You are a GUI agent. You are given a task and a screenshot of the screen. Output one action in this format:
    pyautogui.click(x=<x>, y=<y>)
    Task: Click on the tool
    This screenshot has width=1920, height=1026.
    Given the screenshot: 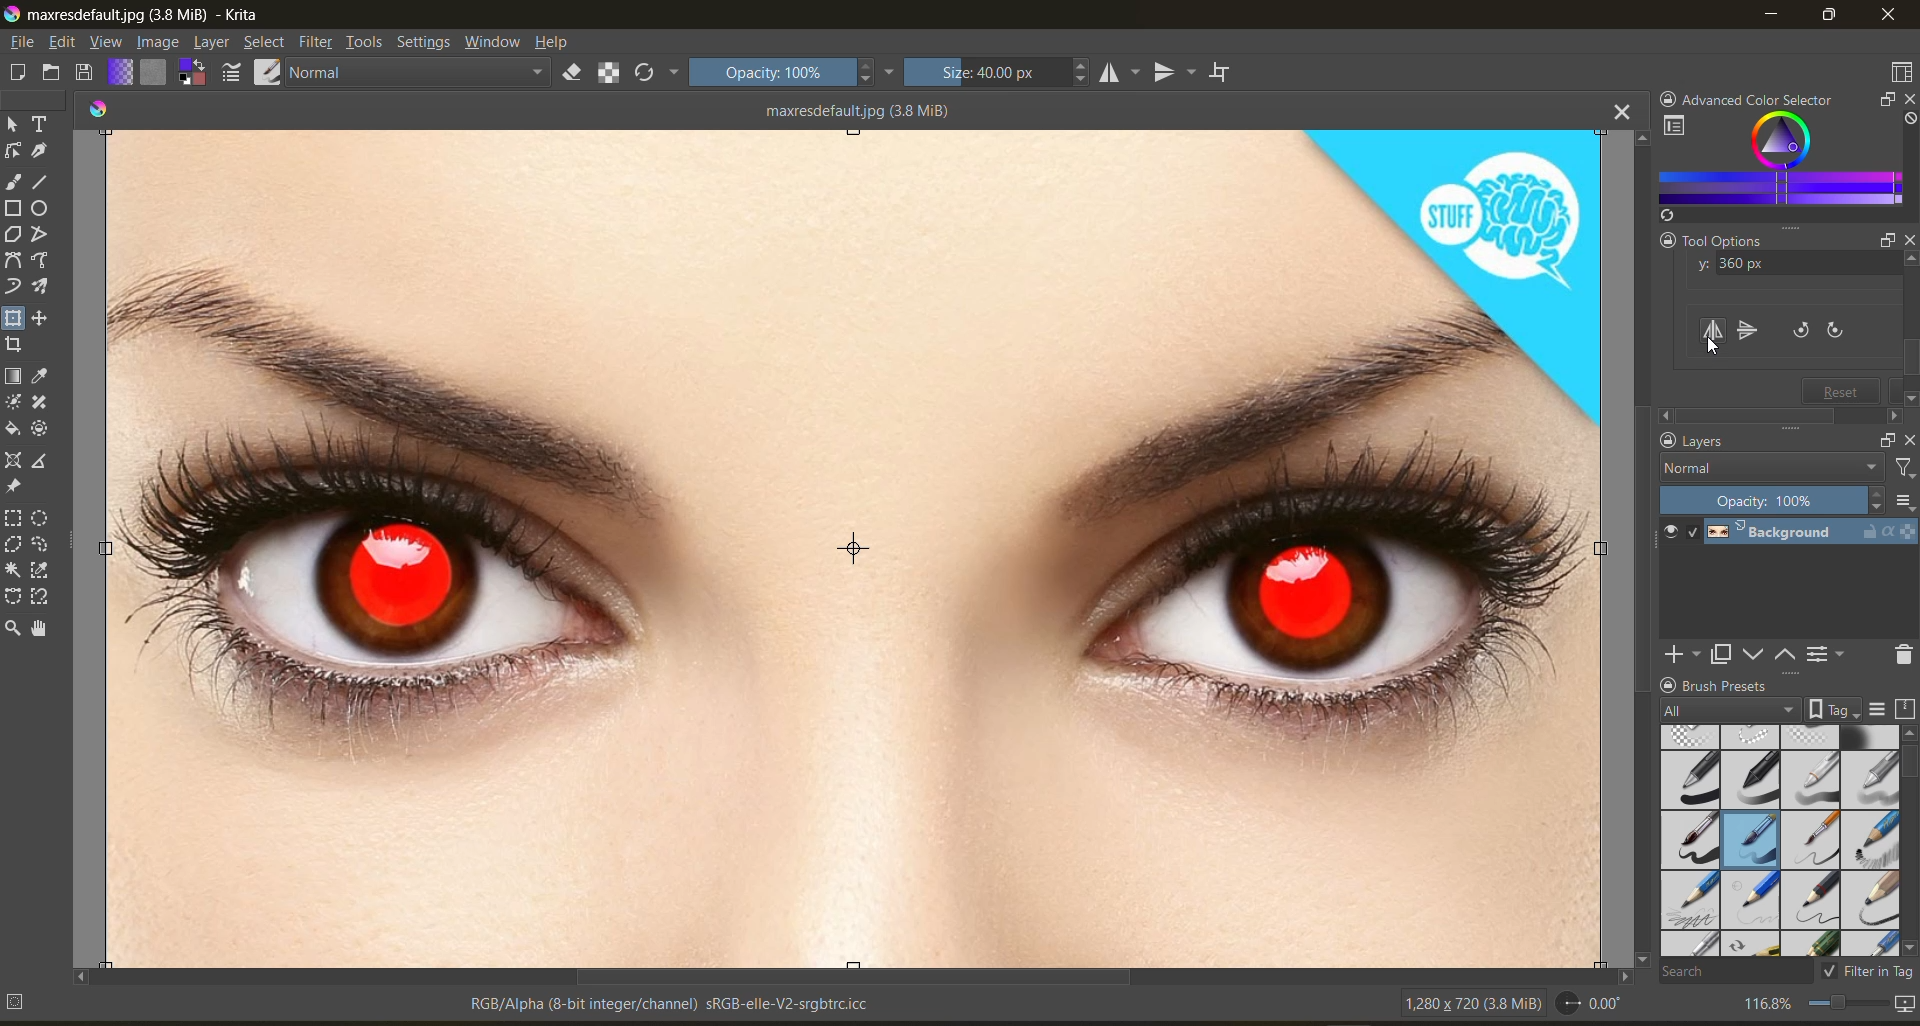 What is the action you would take?
    pyautogui.click(x=13, y=568)
    